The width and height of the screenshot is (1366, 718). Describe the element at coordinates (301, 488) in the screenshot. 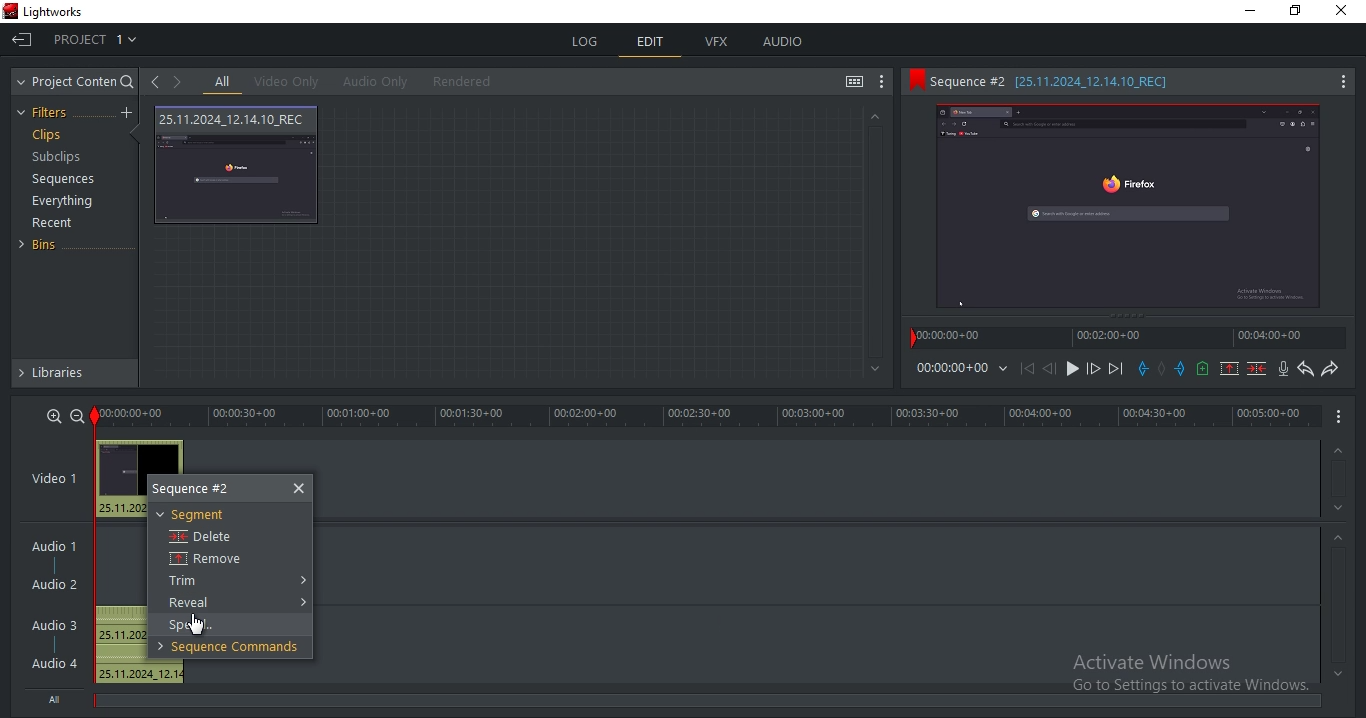

I see `close` at that location.